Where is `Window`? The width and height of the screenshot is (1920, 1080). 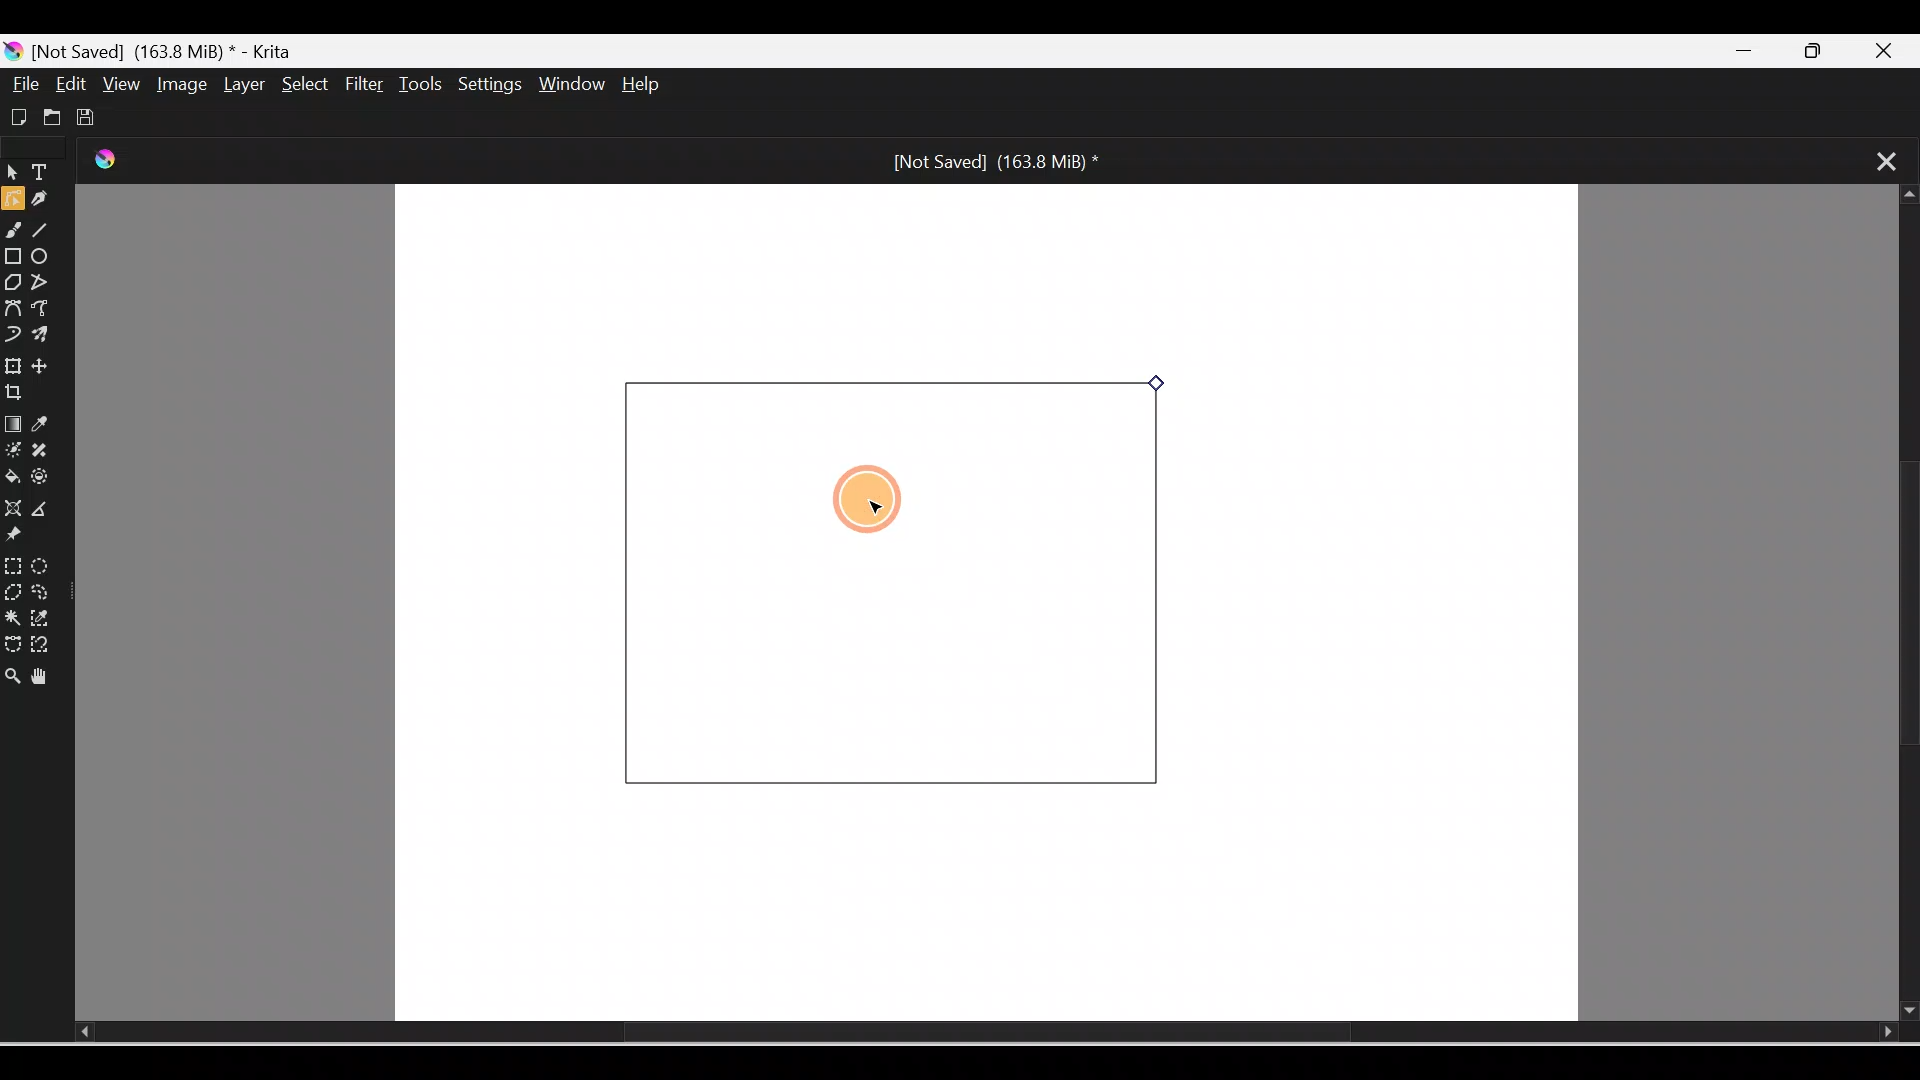
Window is located at coordinates (575, 86).